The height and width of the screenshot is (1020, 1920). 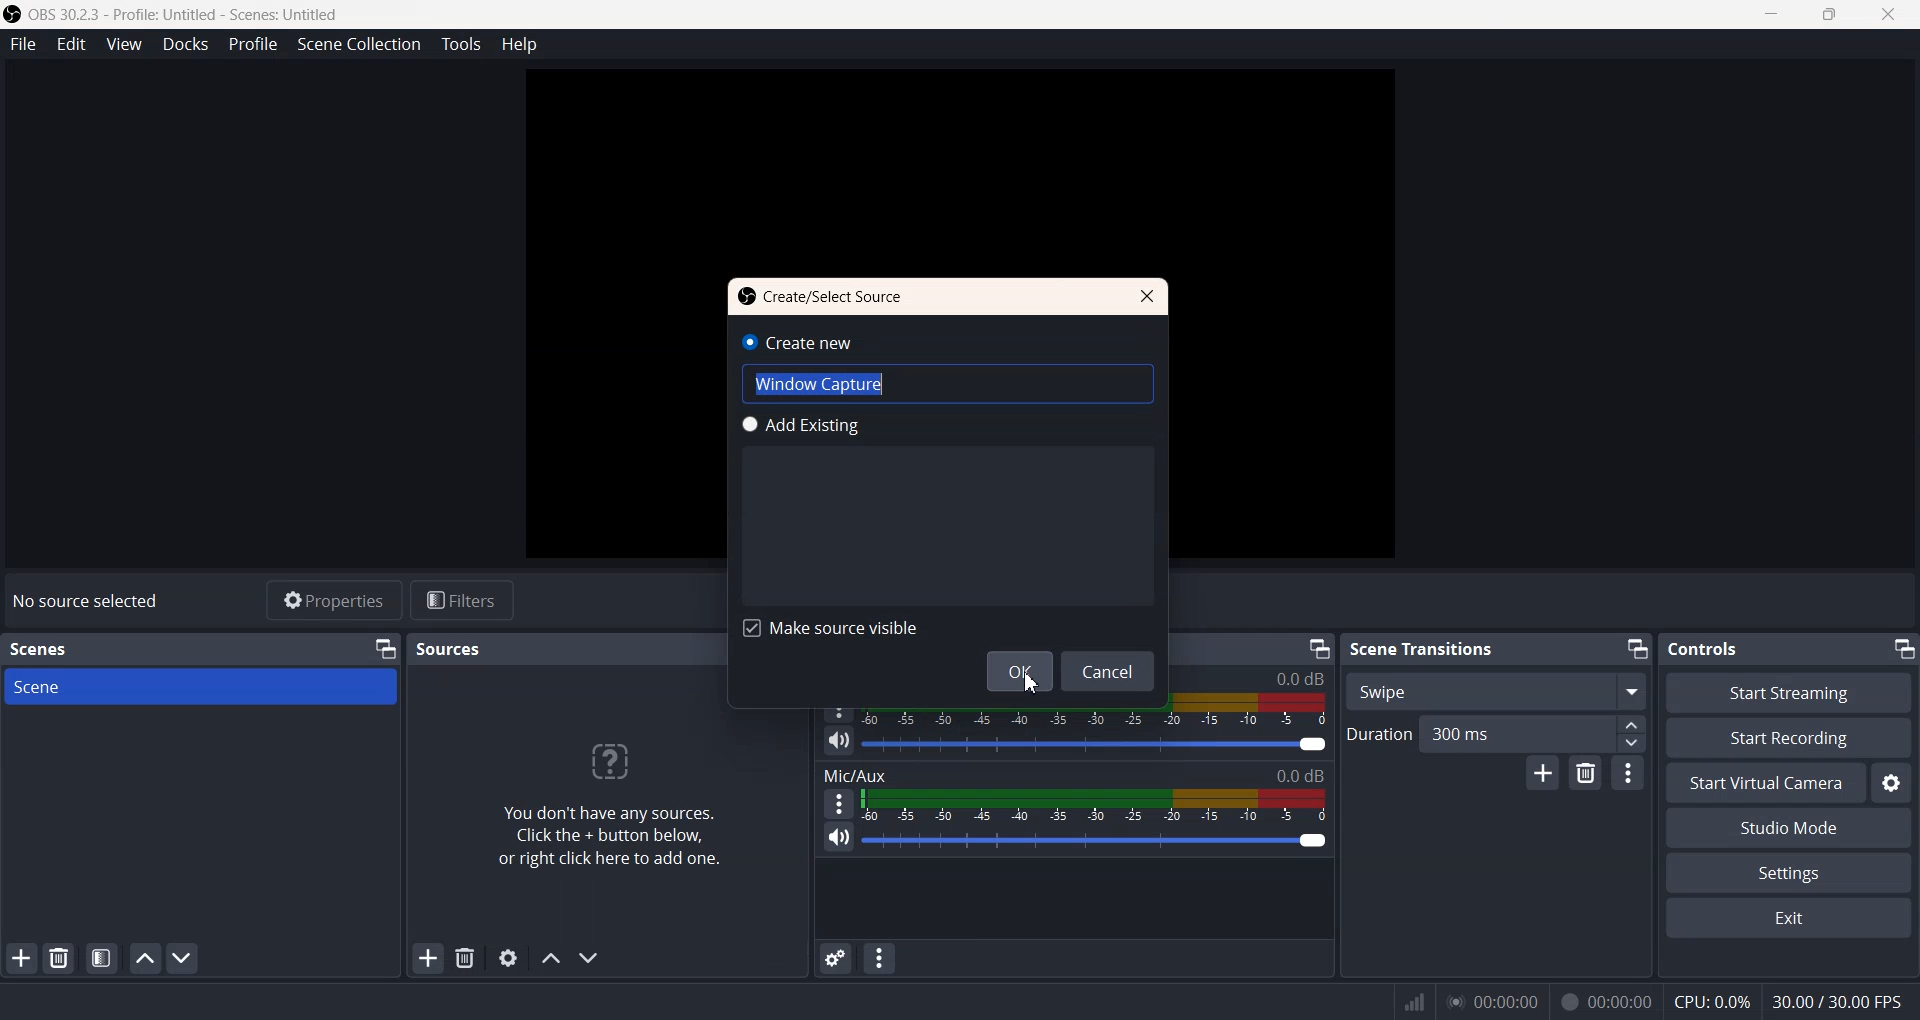 What do you see at coordinates (1543, 773) in the screenshot?
I see `Add configuration transition` at bounding box center [1543, 773].